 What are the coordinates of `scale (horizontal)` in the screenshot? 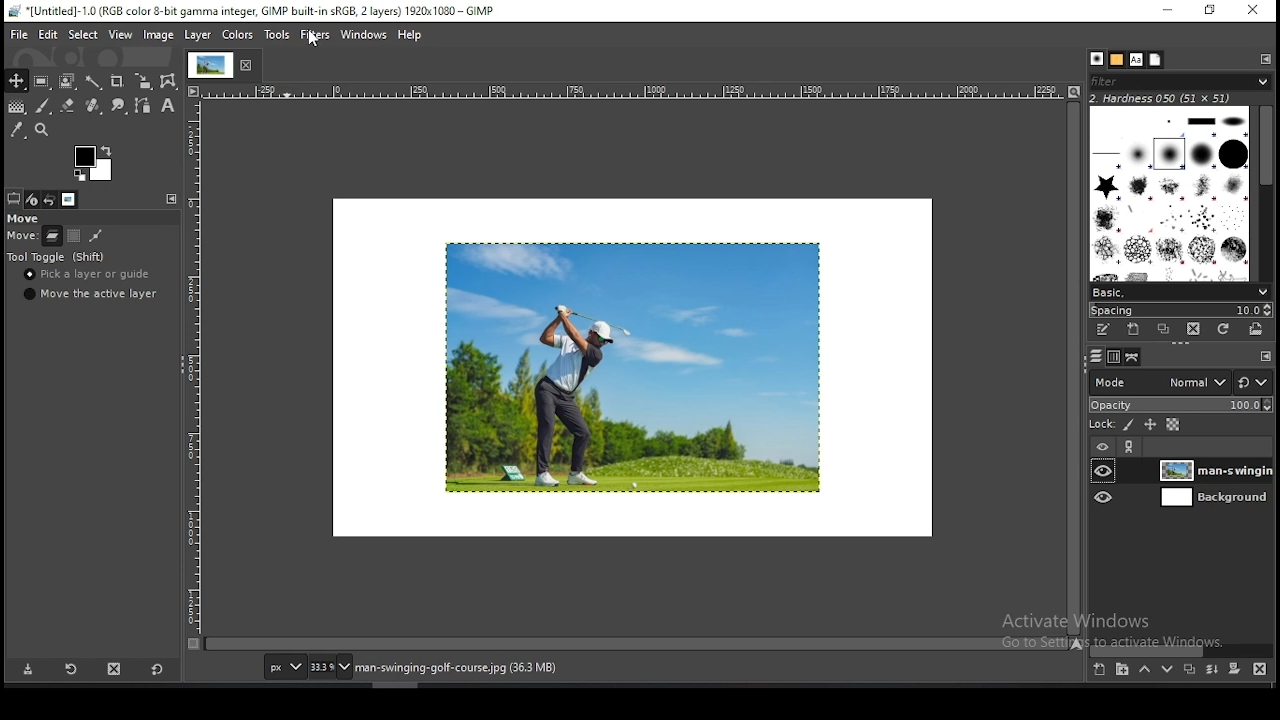 It's located at (635, 92).